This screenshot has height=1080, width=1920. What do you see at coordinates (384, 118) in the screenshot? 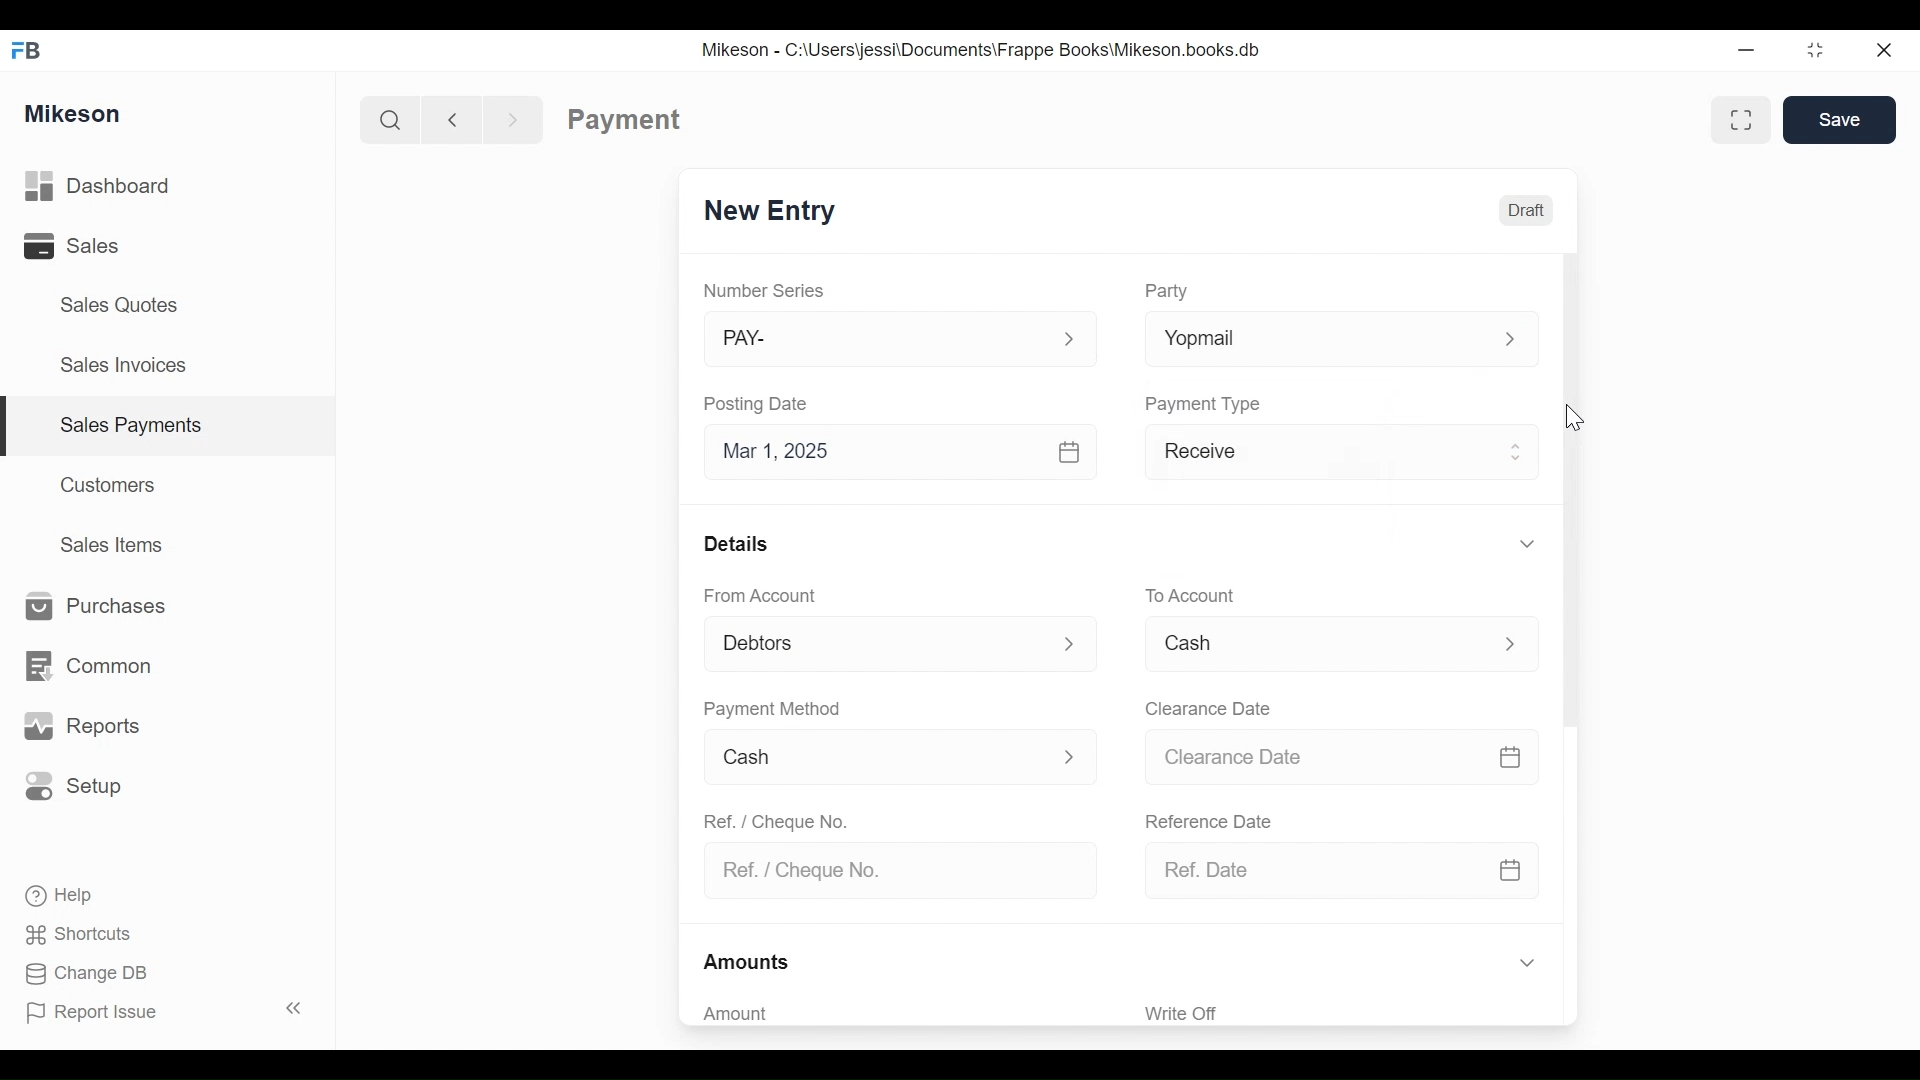
I see `Search` at bounding box center [384, 118].